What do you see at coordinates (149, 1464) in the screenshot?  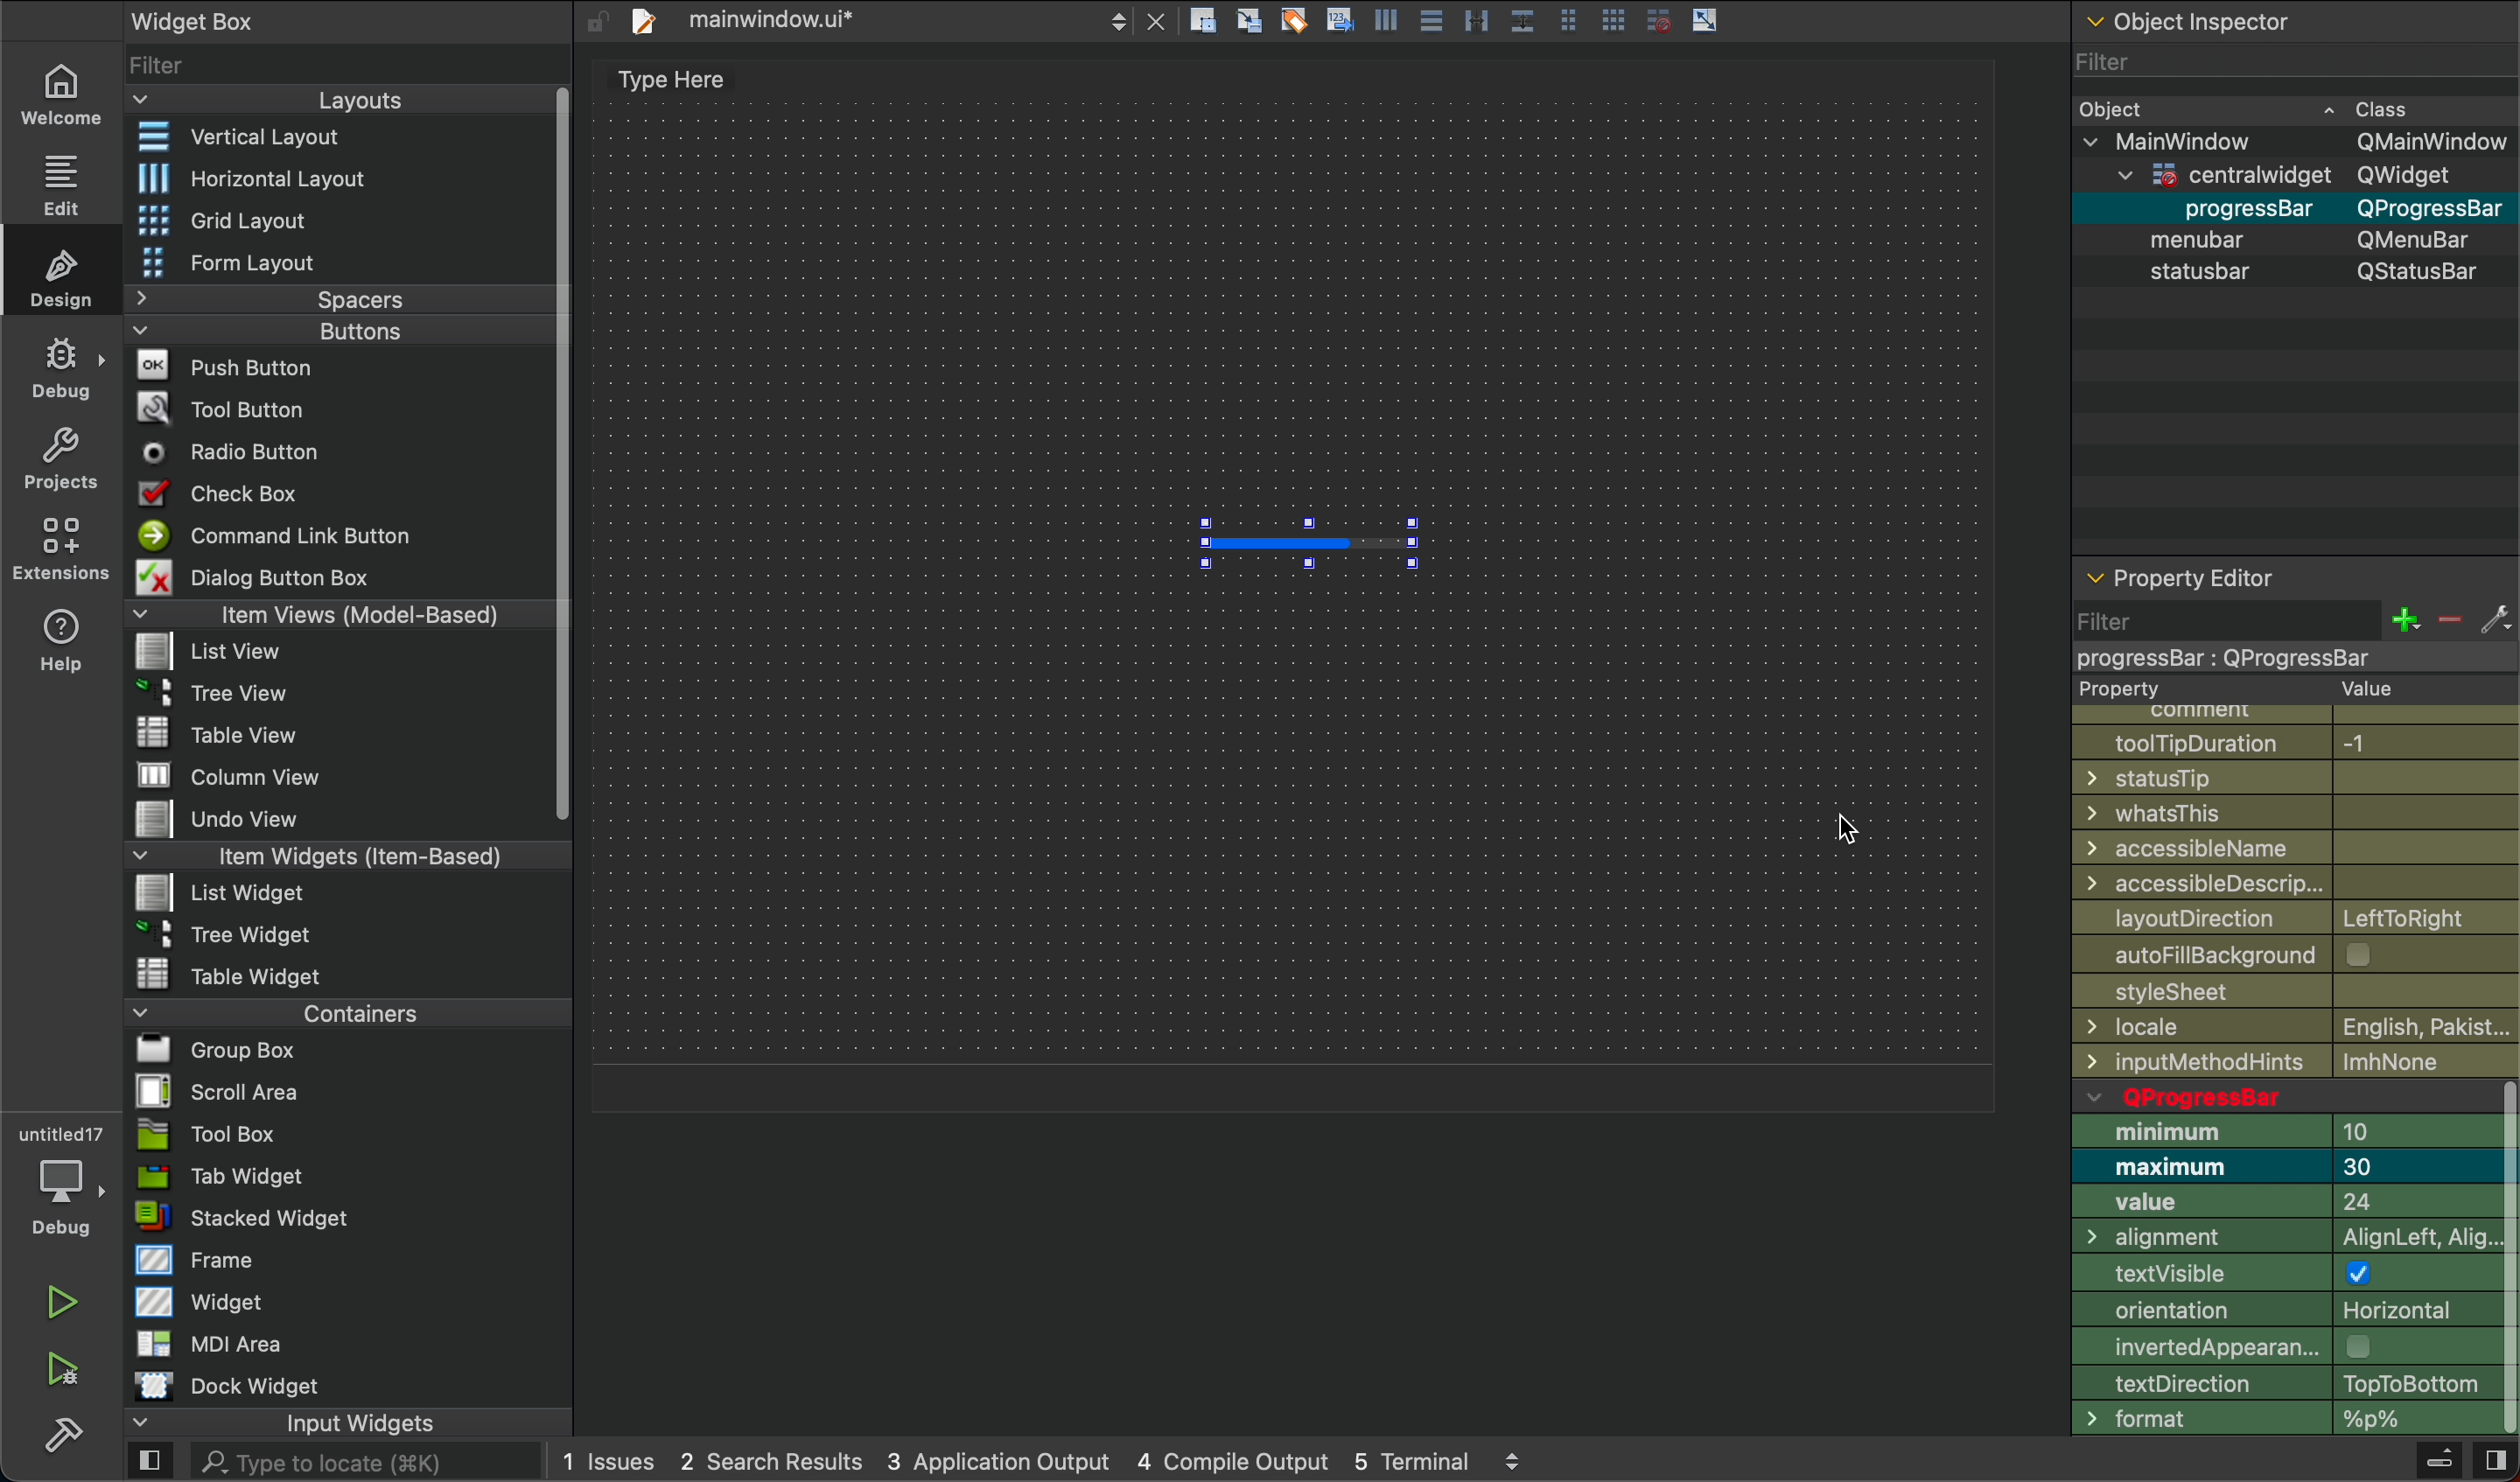 I see `open sidebar` at bounding box center [149, 1464].